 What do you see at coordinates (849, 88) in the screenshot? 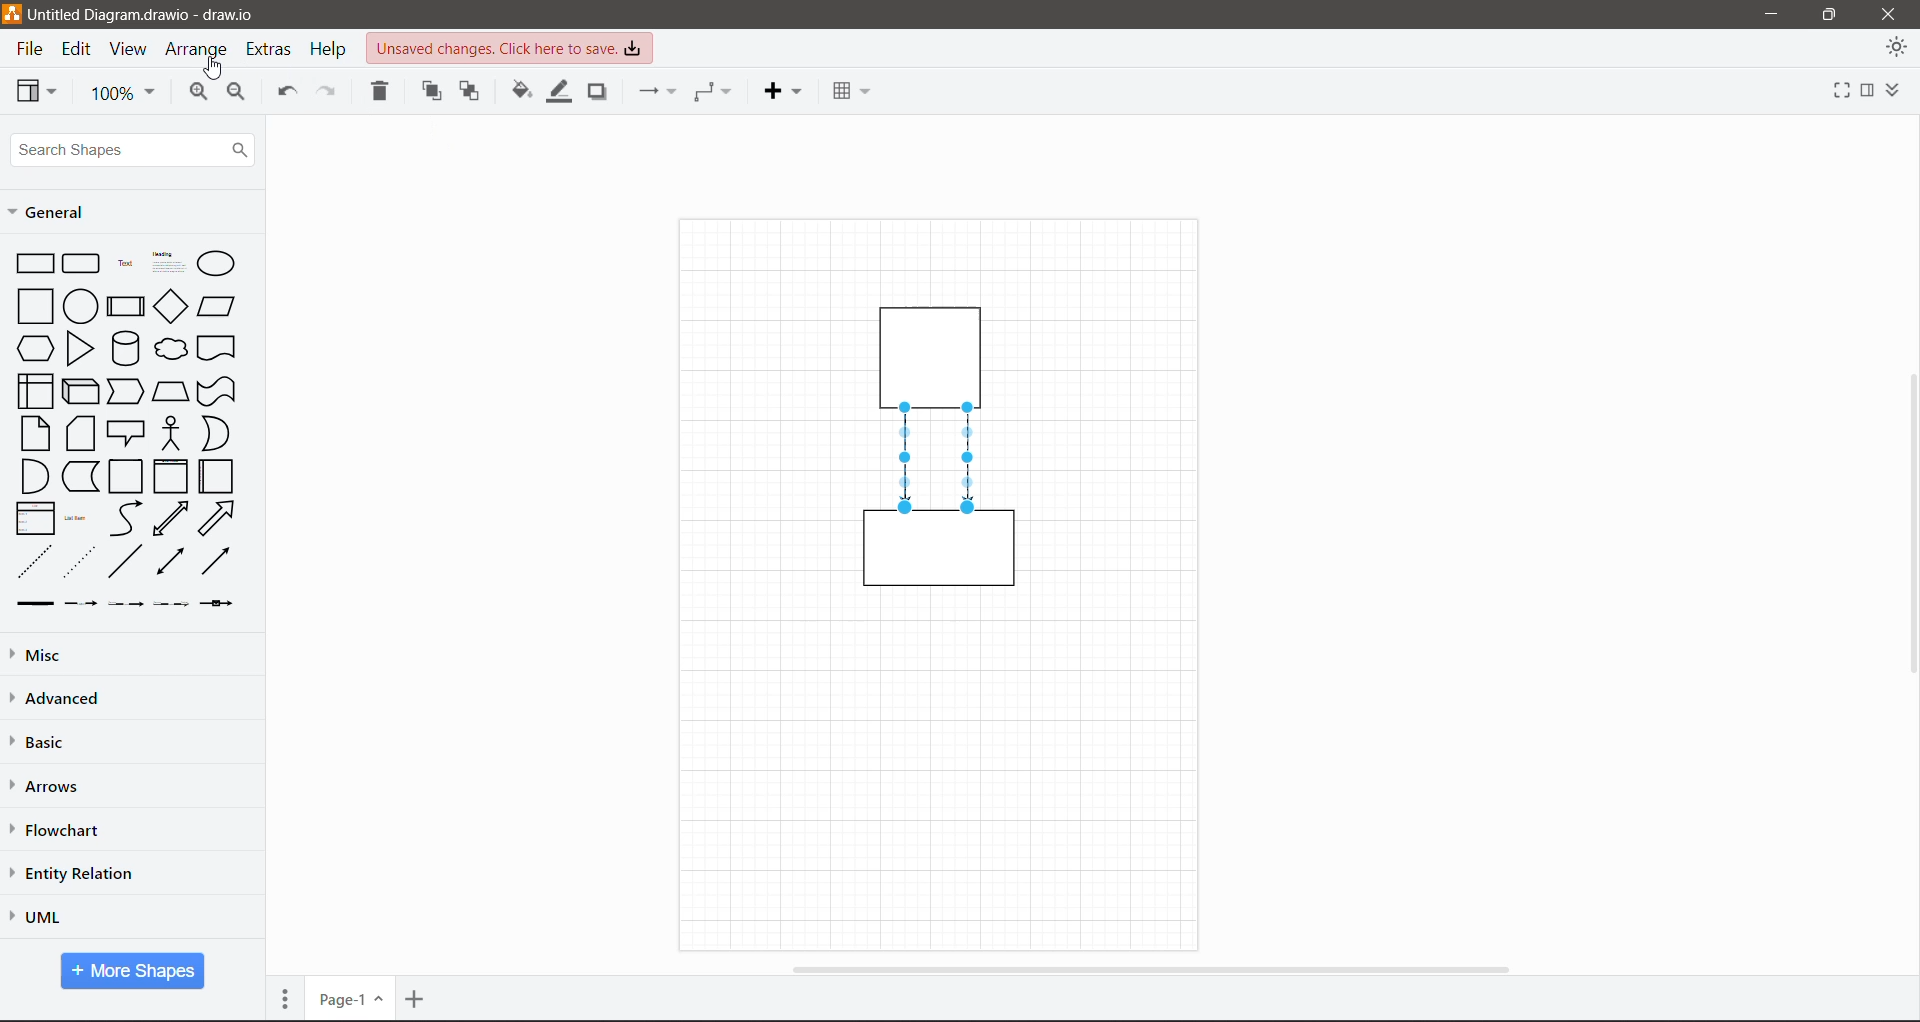
I see `Table` at bounding box center [849, 88].